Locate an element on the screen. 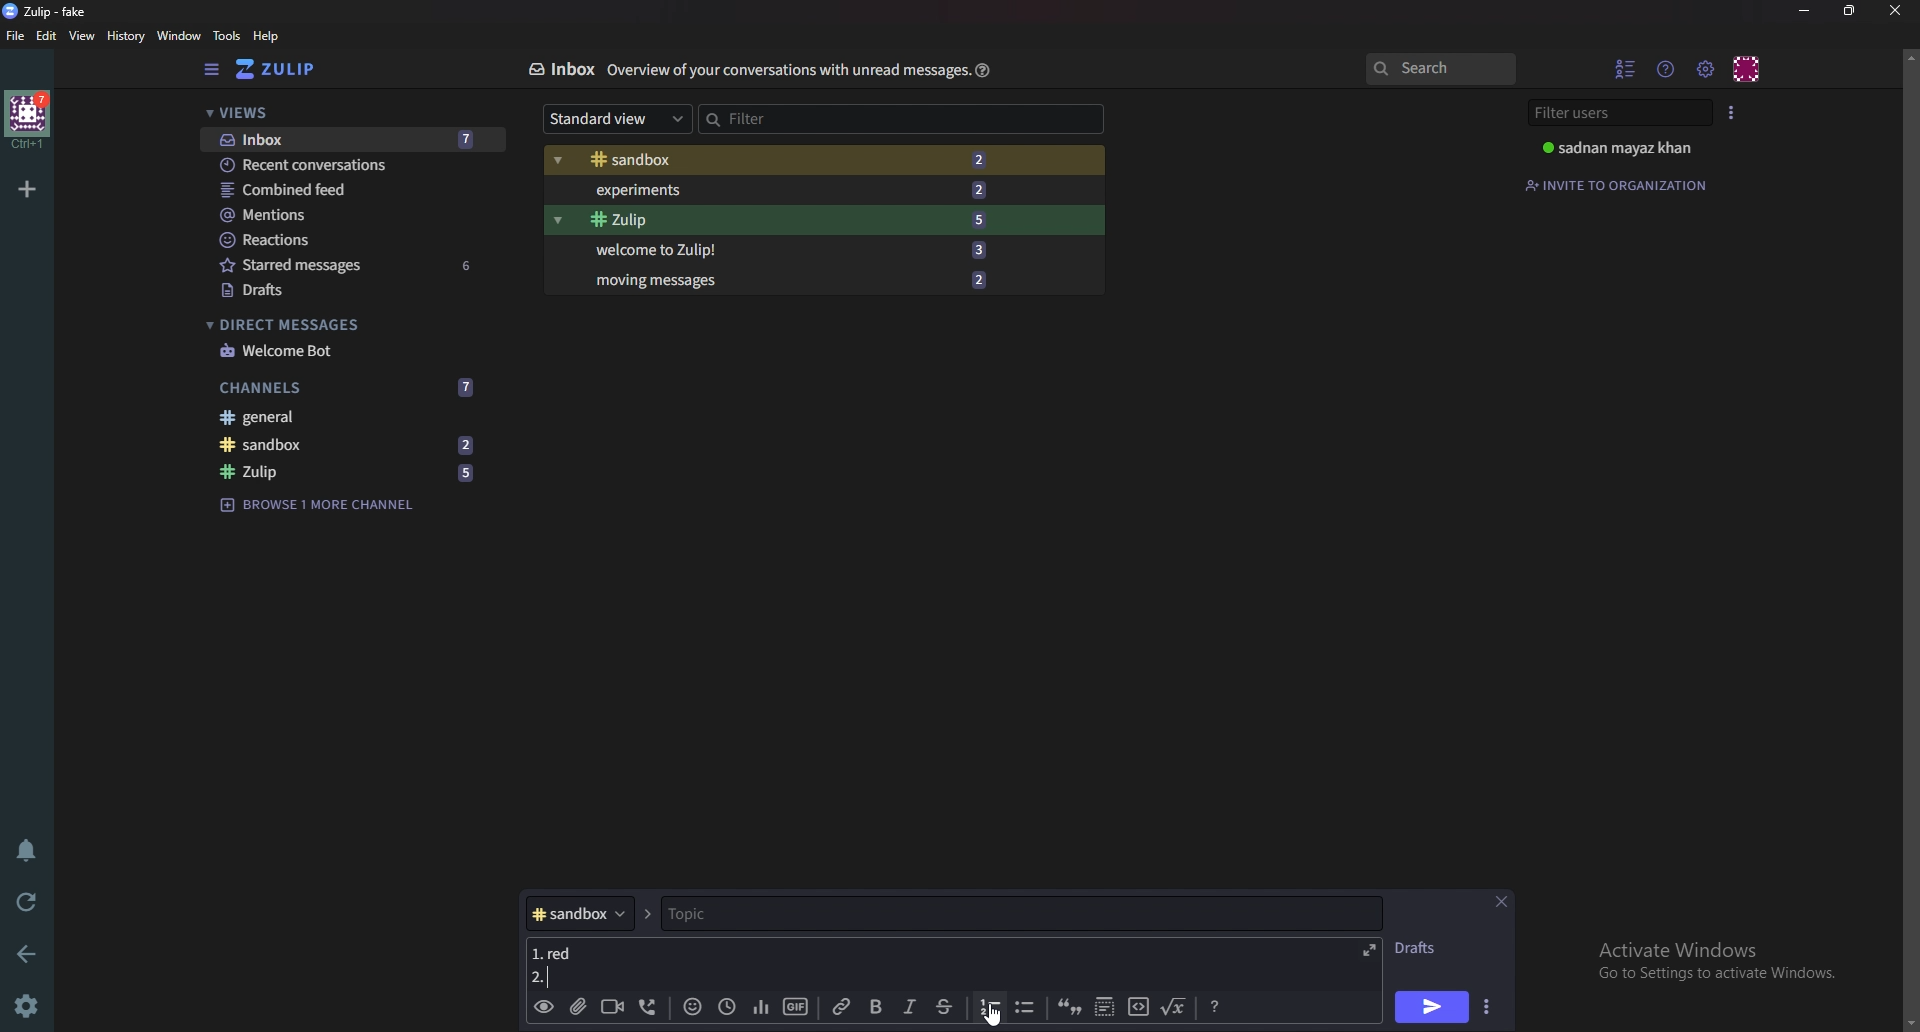 This screenshot has height=1032, width=1920. Minimize is located at coordinates (1806, 10).